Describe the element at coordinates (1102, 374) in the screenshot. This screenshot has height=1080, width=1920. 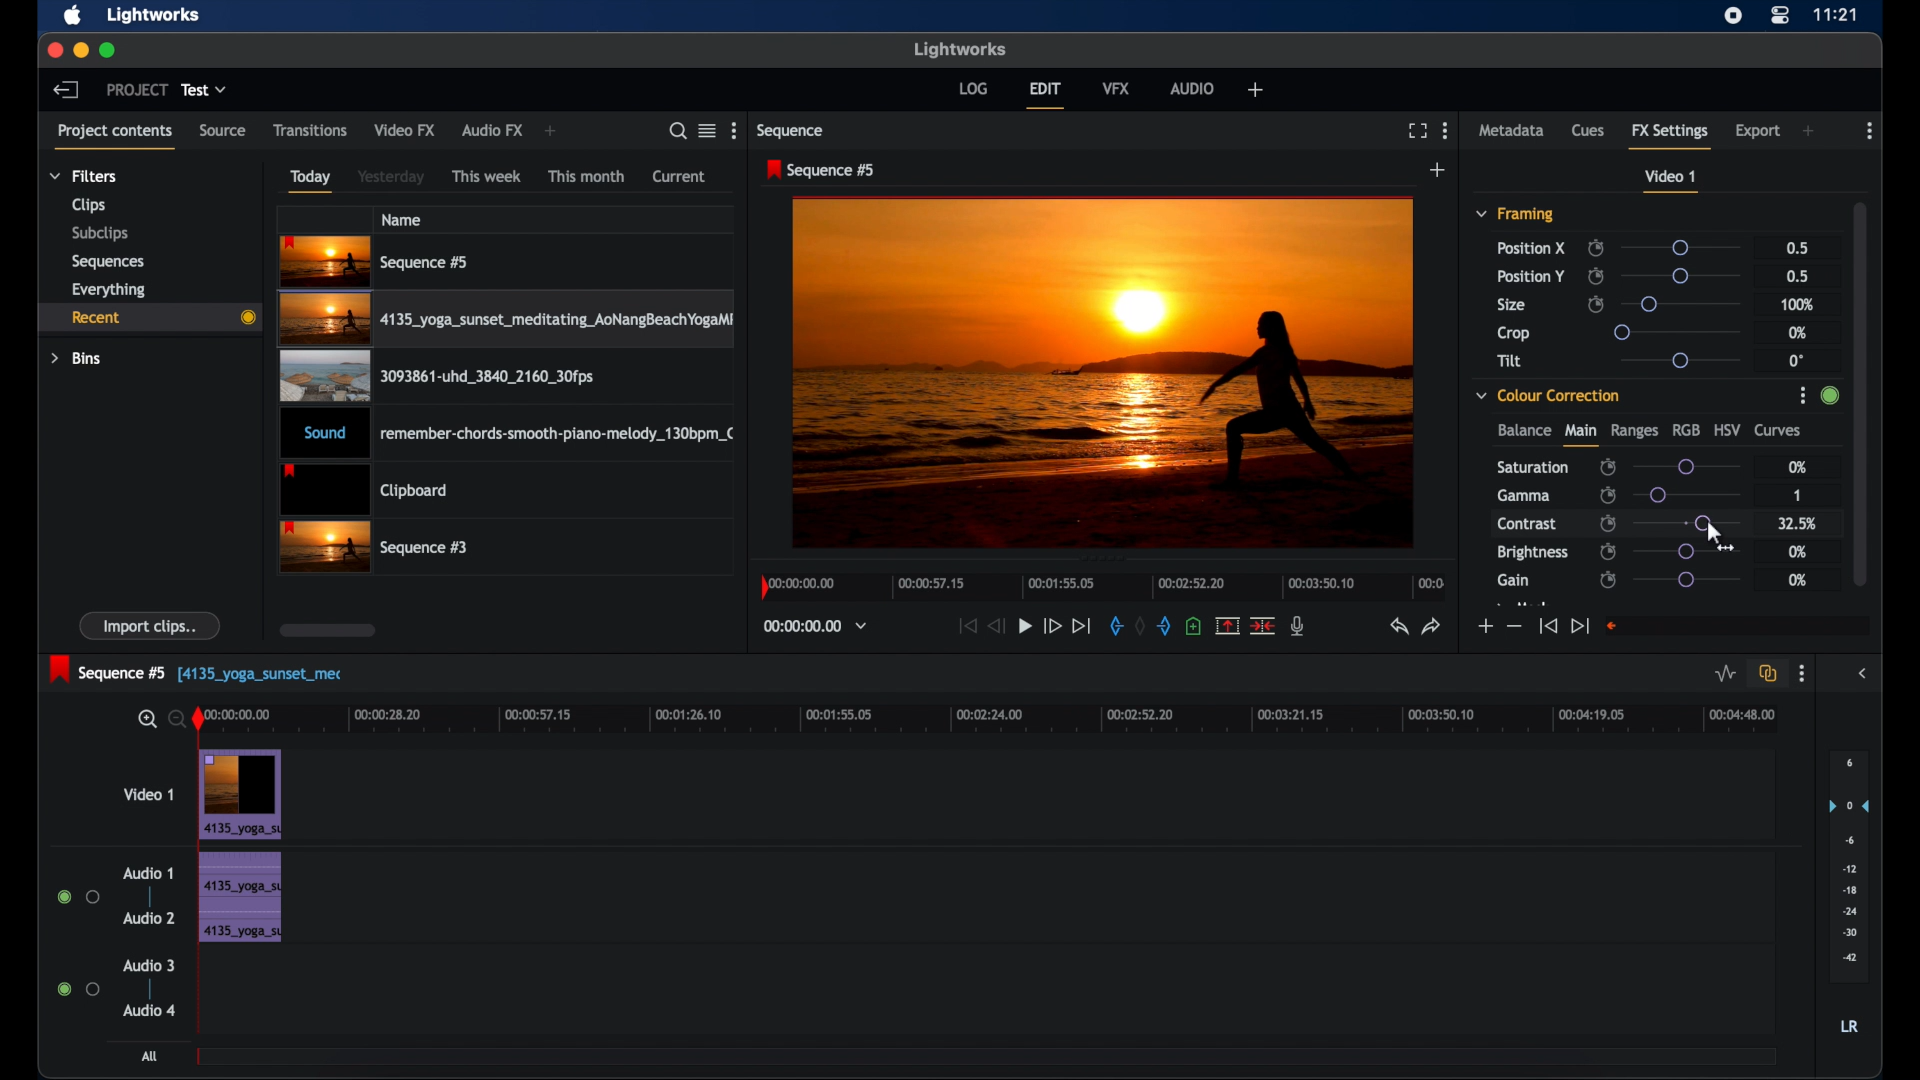
I see `video preview` at that location.